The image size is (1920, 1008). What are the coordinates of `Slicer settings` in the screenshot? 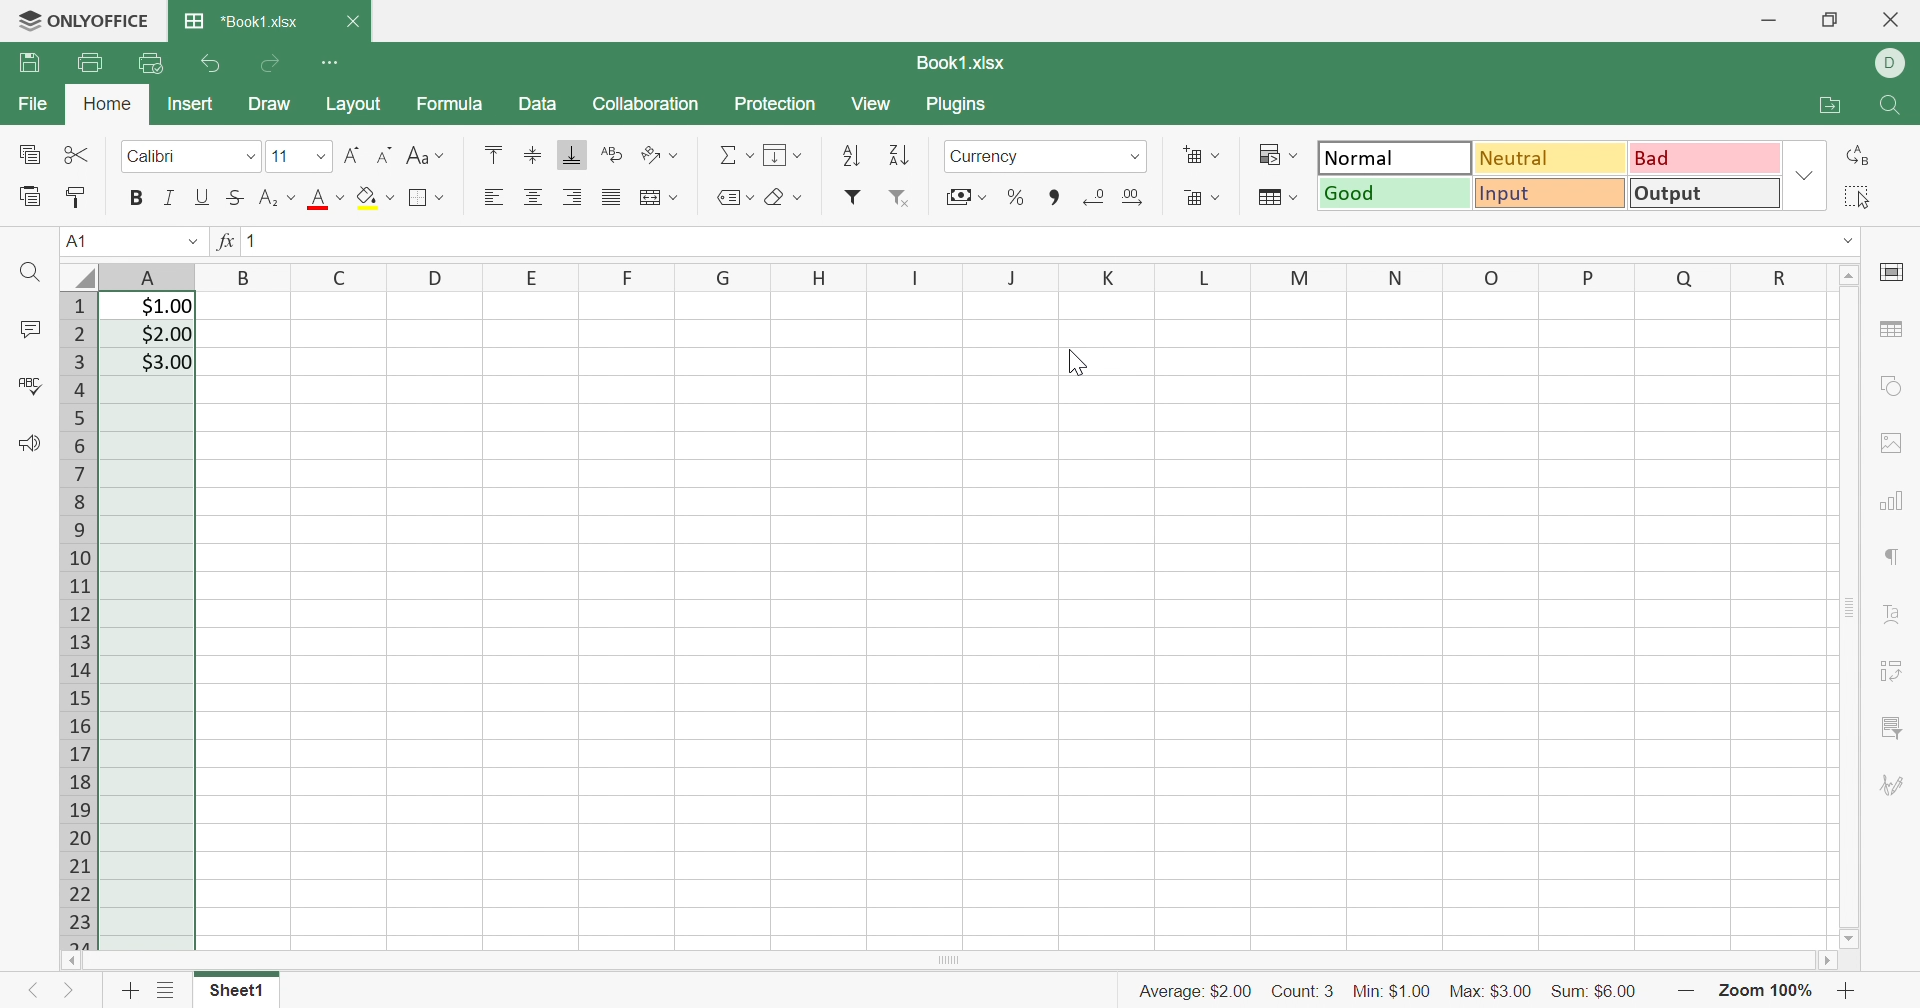 It's located at (1890, 728).